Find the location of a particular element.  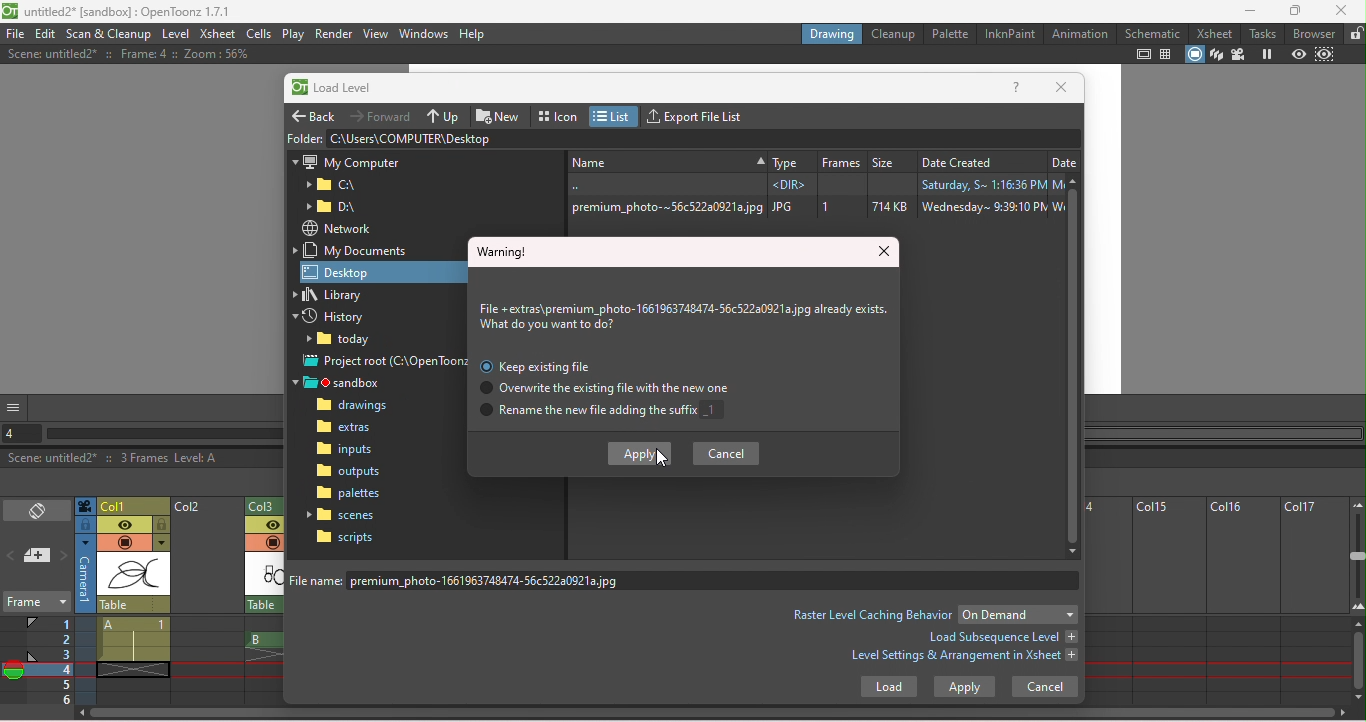

Drawings is located at coordinates (357, 406).